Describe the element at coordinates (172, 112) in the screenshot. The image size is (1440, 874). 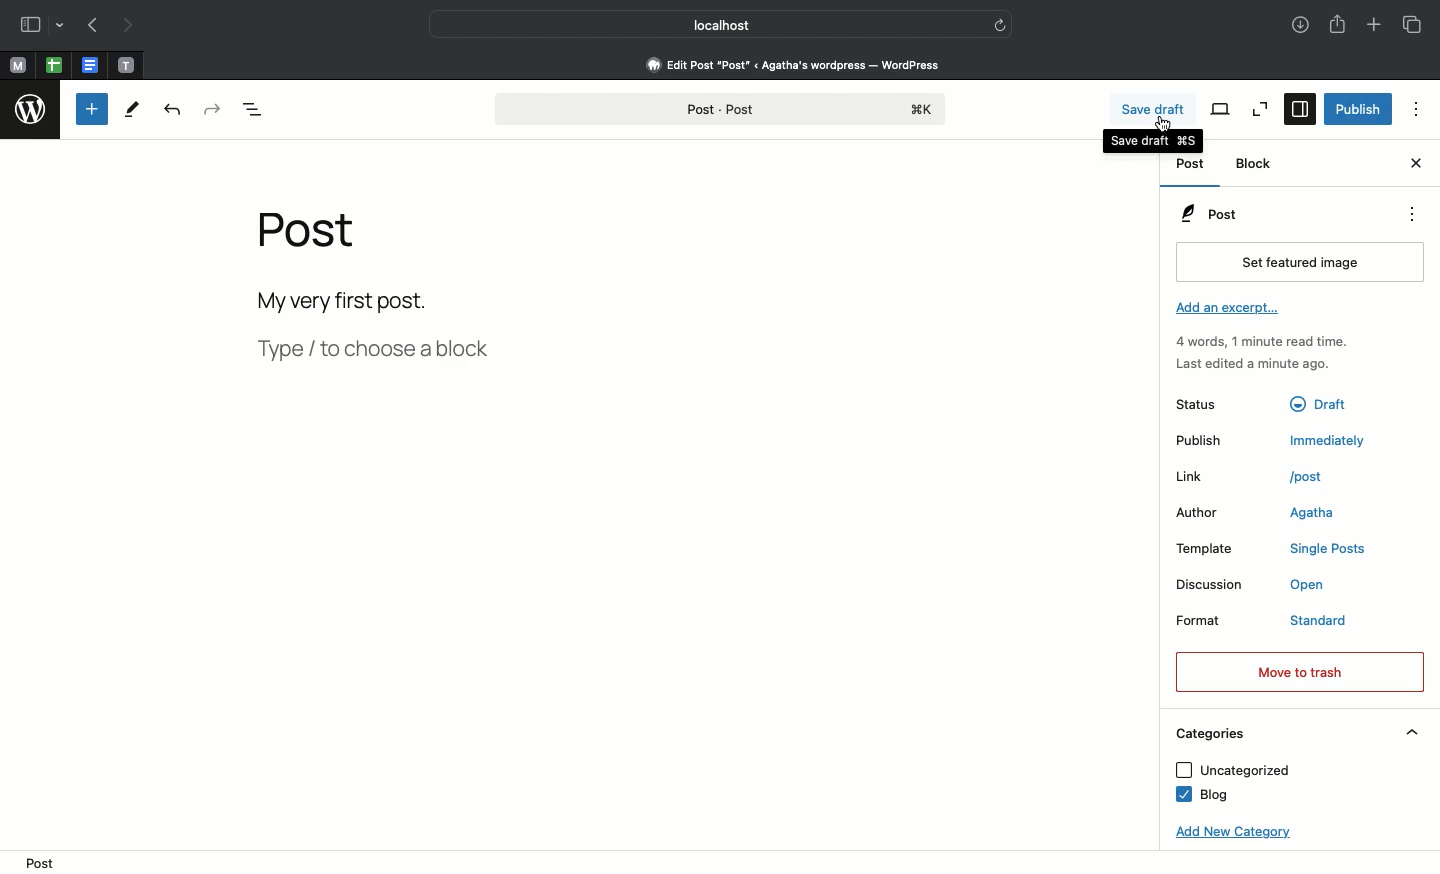
I see `Undo` at that location.